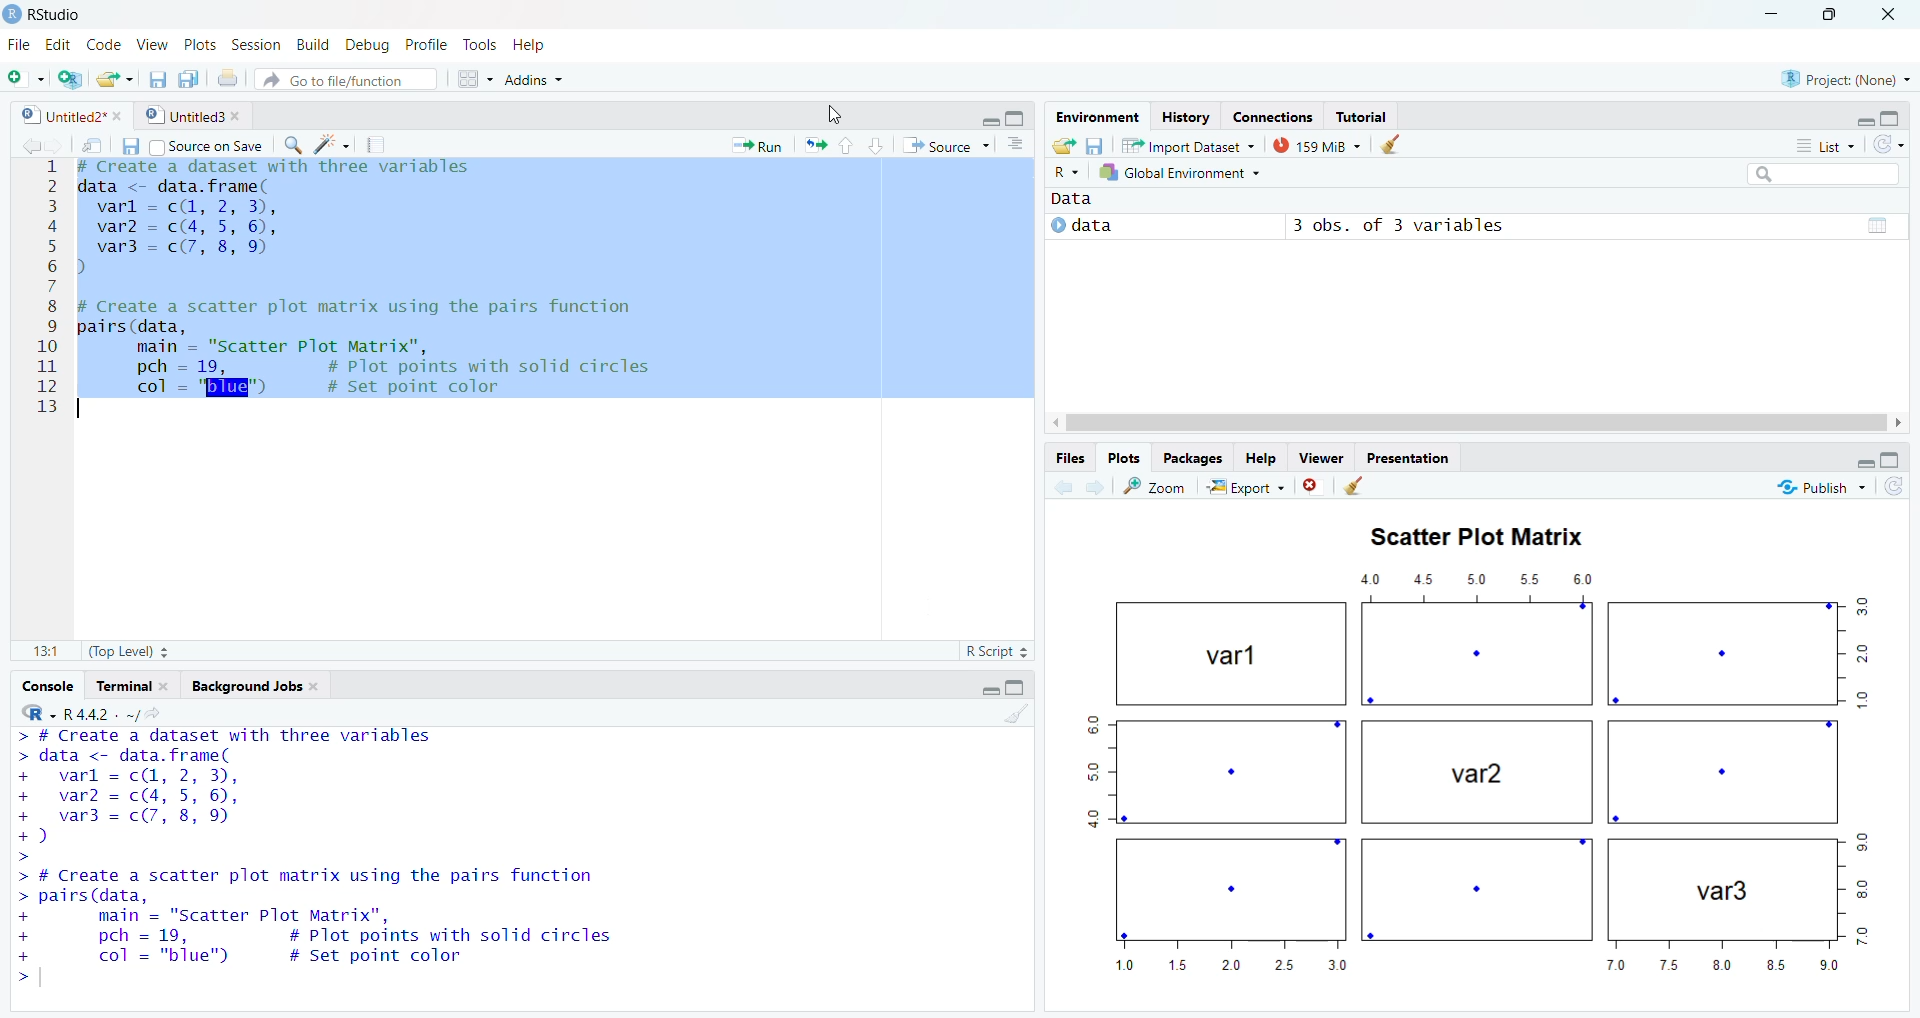 This screenshot has height=1018, width=1920. What do you see at coordinates (1367, 114) in the screenshot?
I see `Tutorial` at bounding box center [1367, 114].